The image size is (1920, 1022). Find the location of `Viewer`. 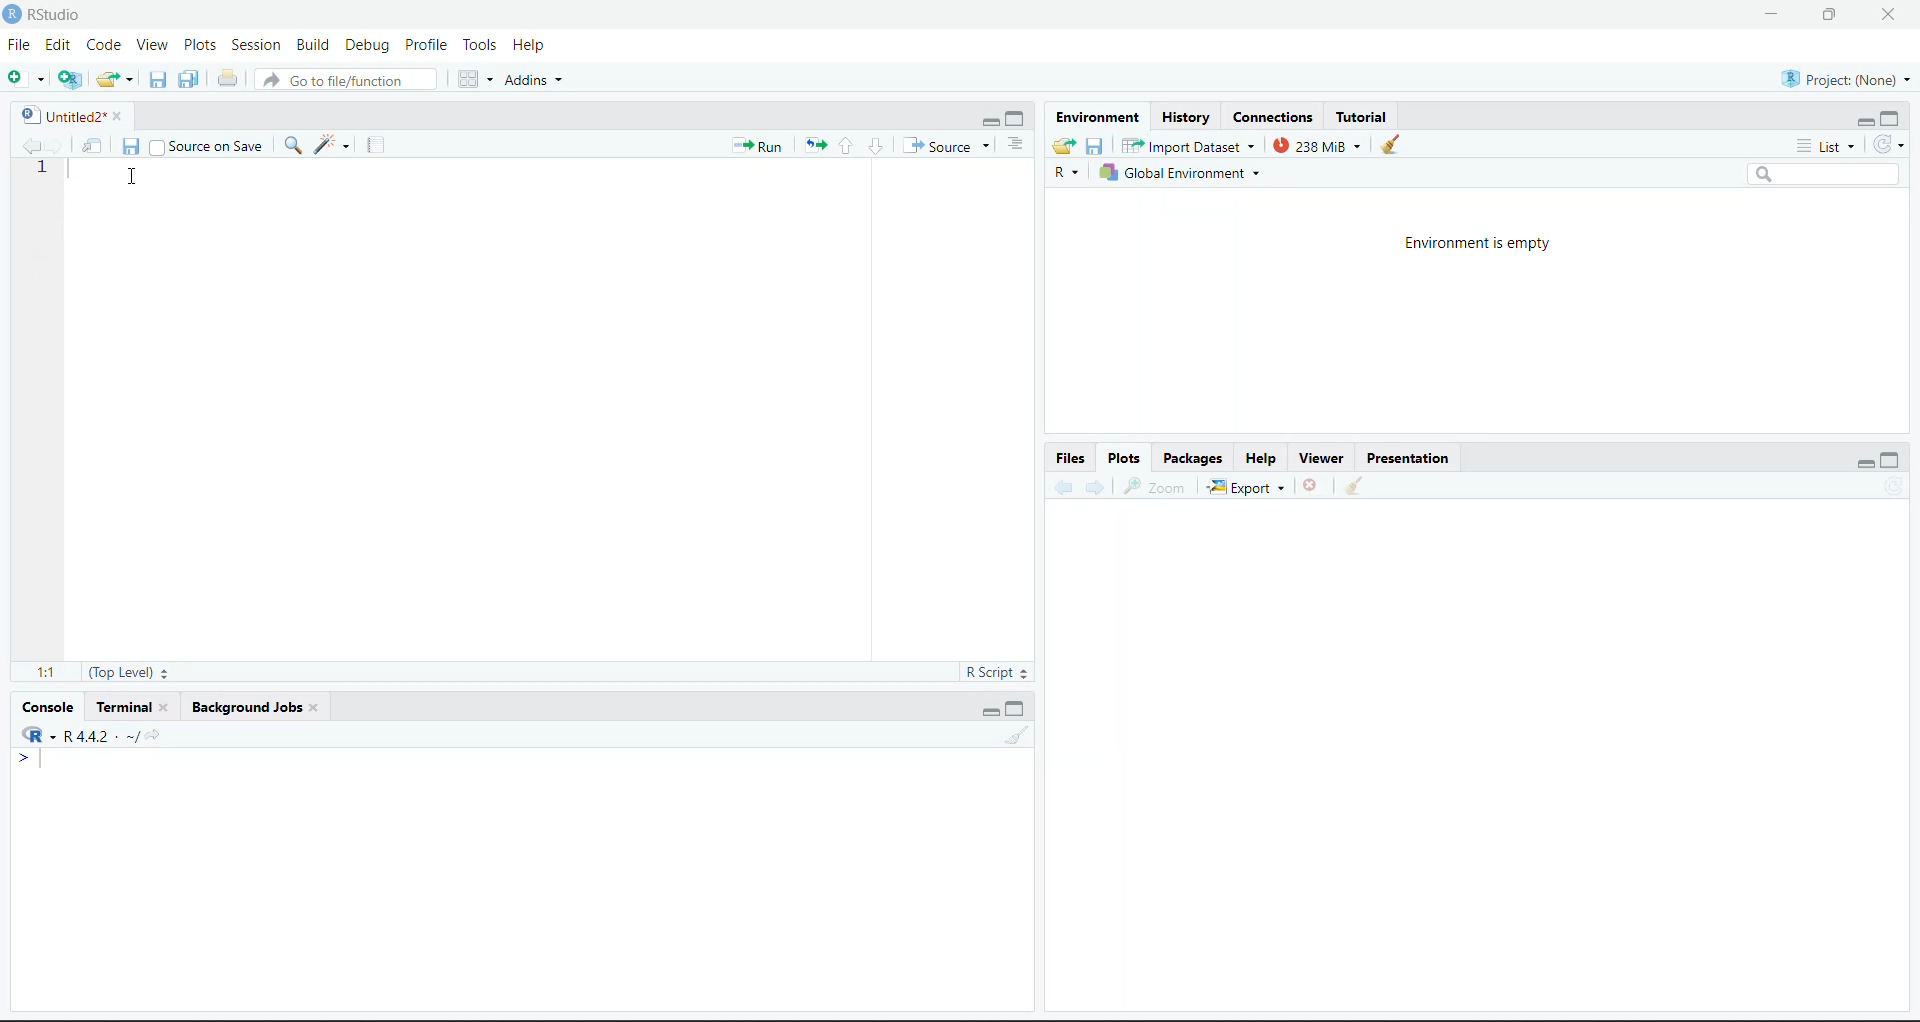

Viewer is located at coordinates (1324, 458).